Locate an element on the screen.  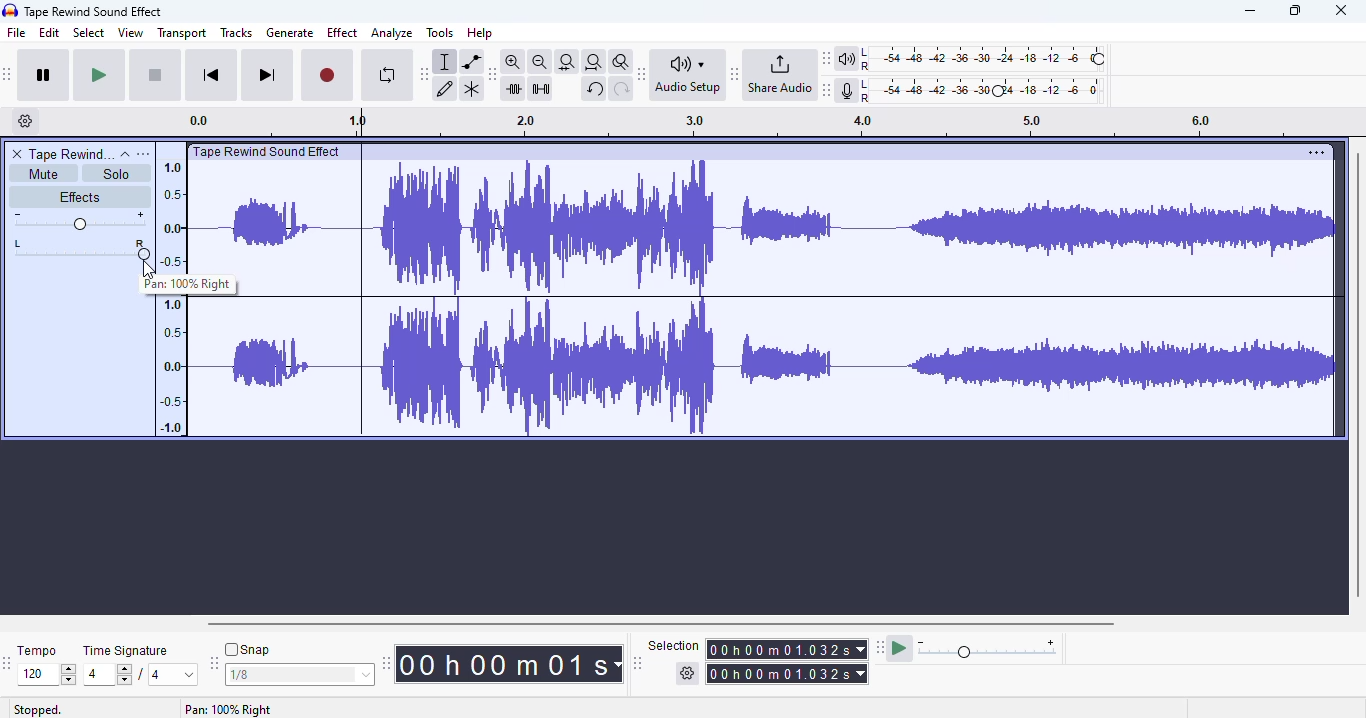
Track tile is located at coordinates (270, 151).